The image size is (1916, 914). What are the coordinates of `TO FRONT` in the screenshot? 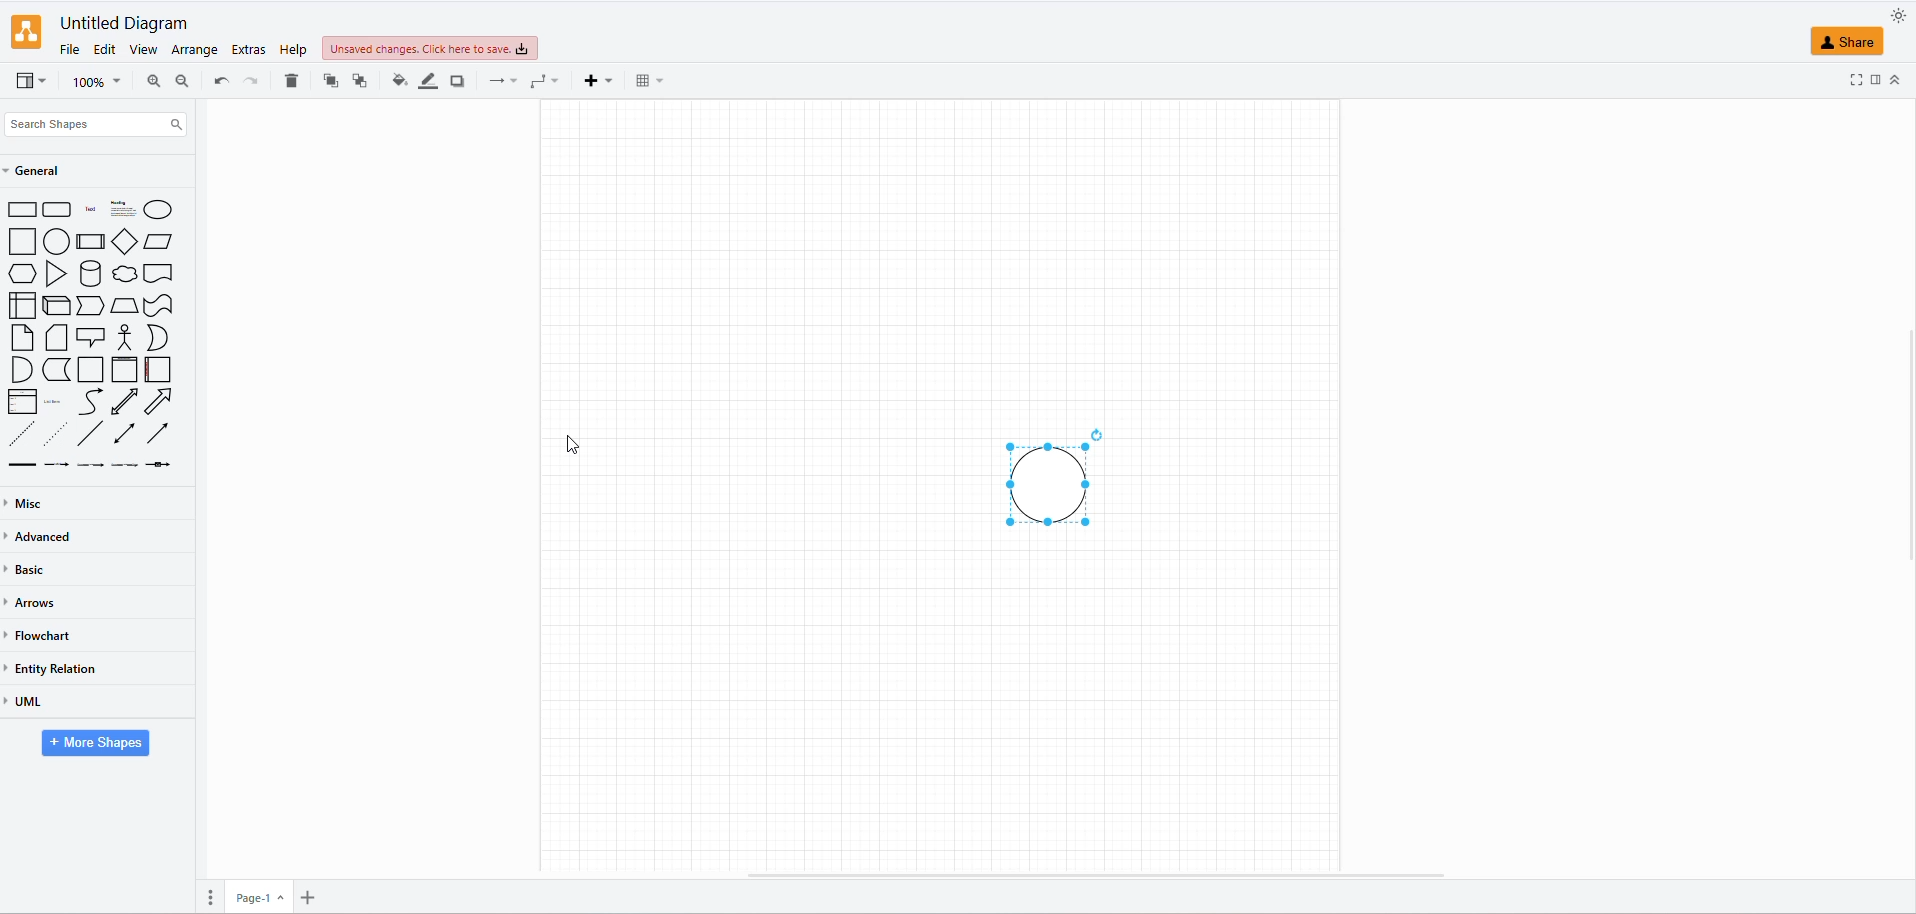 It's located at (327, 81).